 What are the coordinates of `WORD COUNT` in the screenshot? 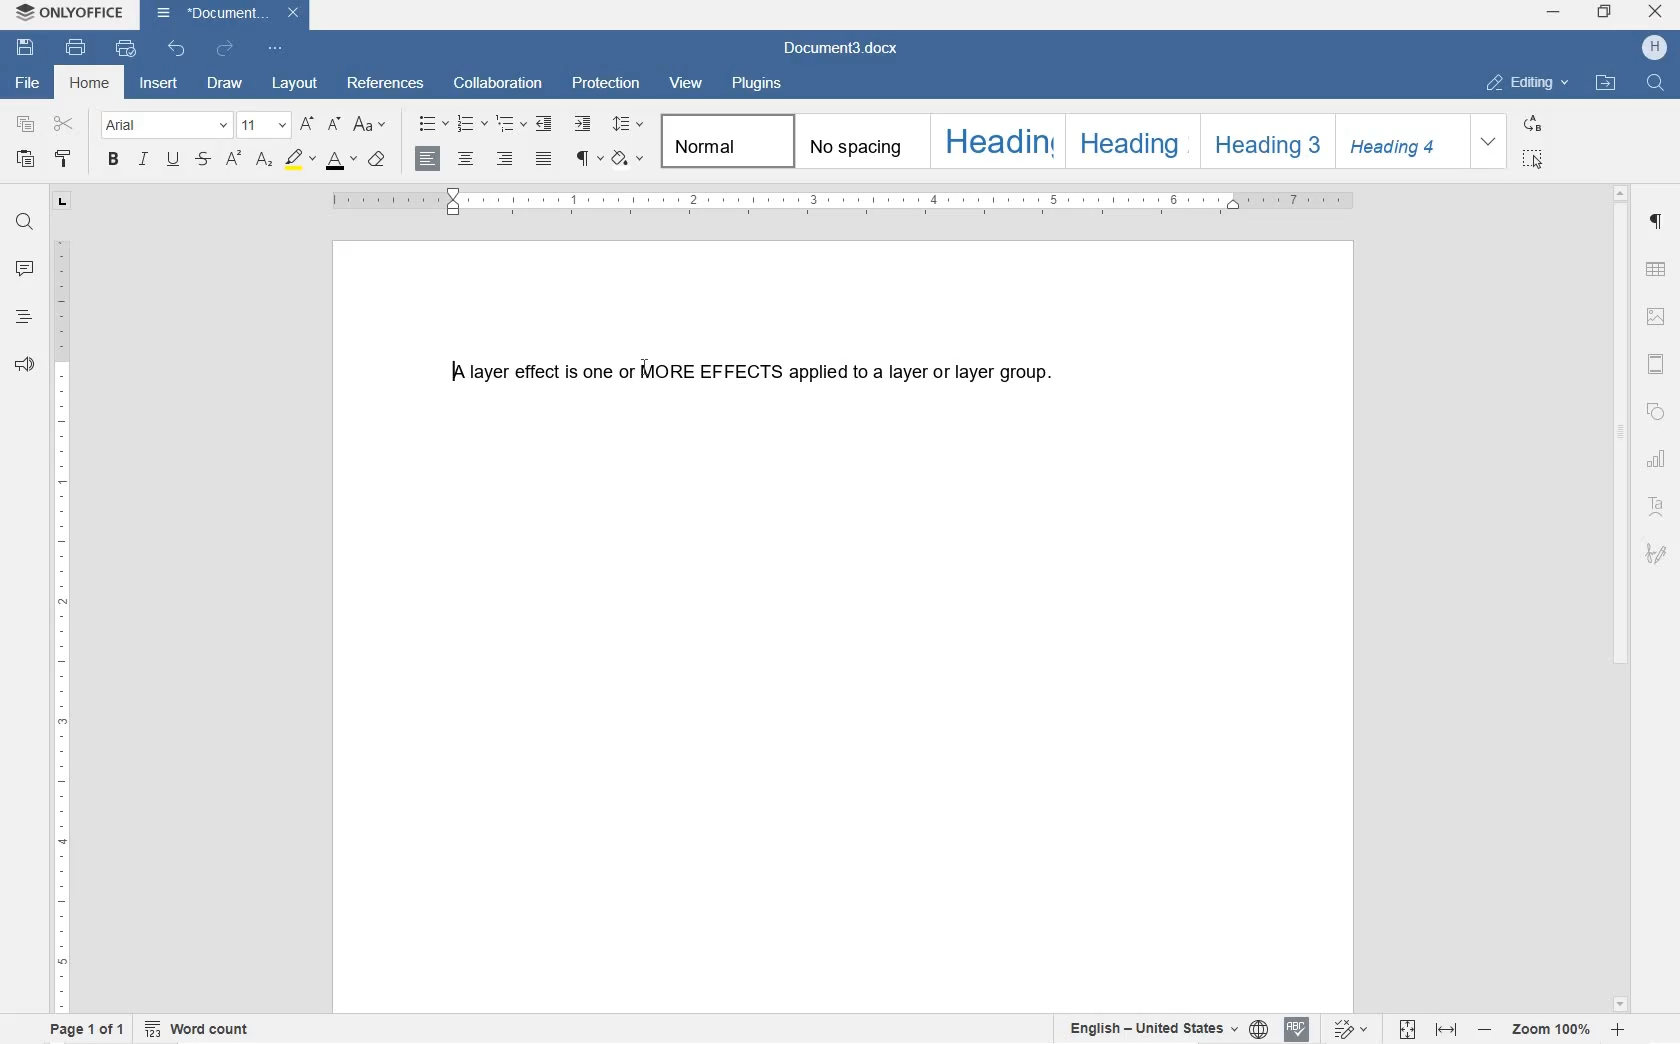 It's located at (197, 1029).